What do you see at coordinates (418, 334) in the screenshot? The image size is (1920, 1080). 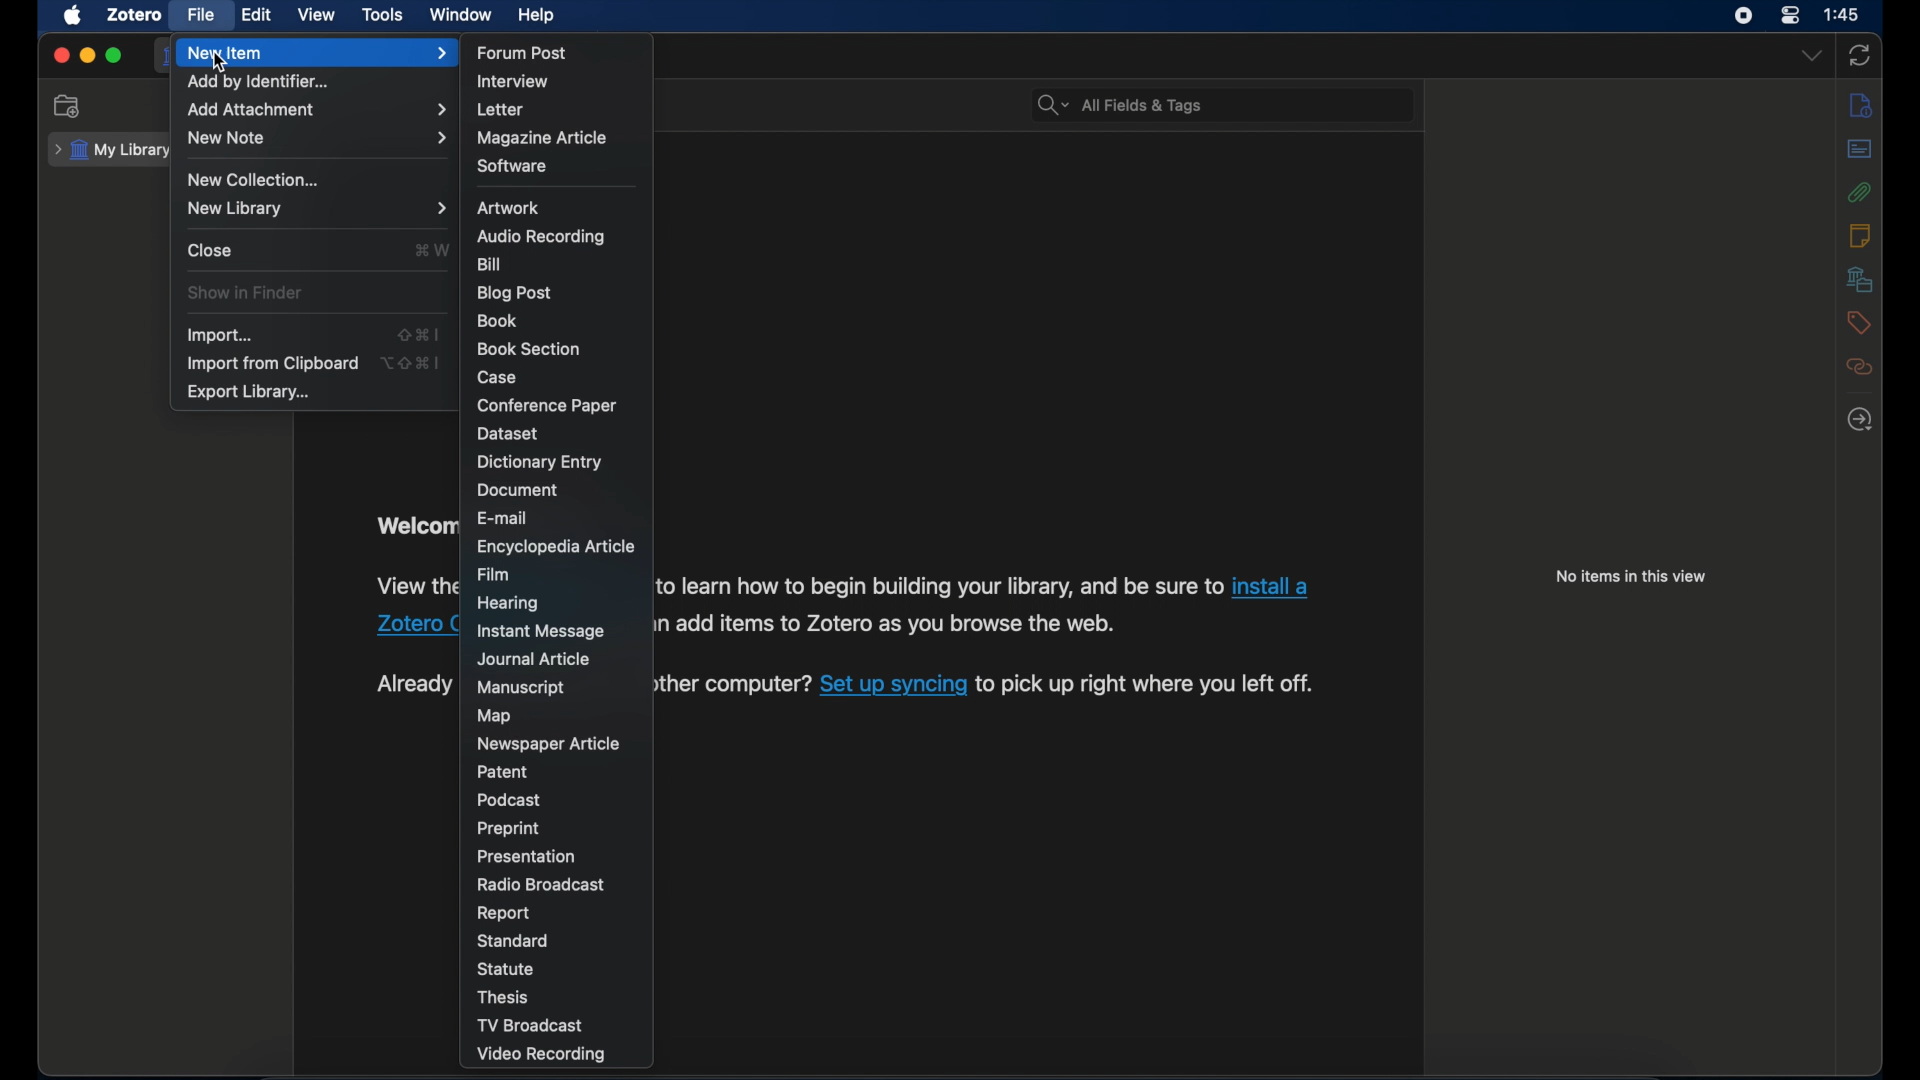 I see `shift + command + I` at bounding box center [418, 334].